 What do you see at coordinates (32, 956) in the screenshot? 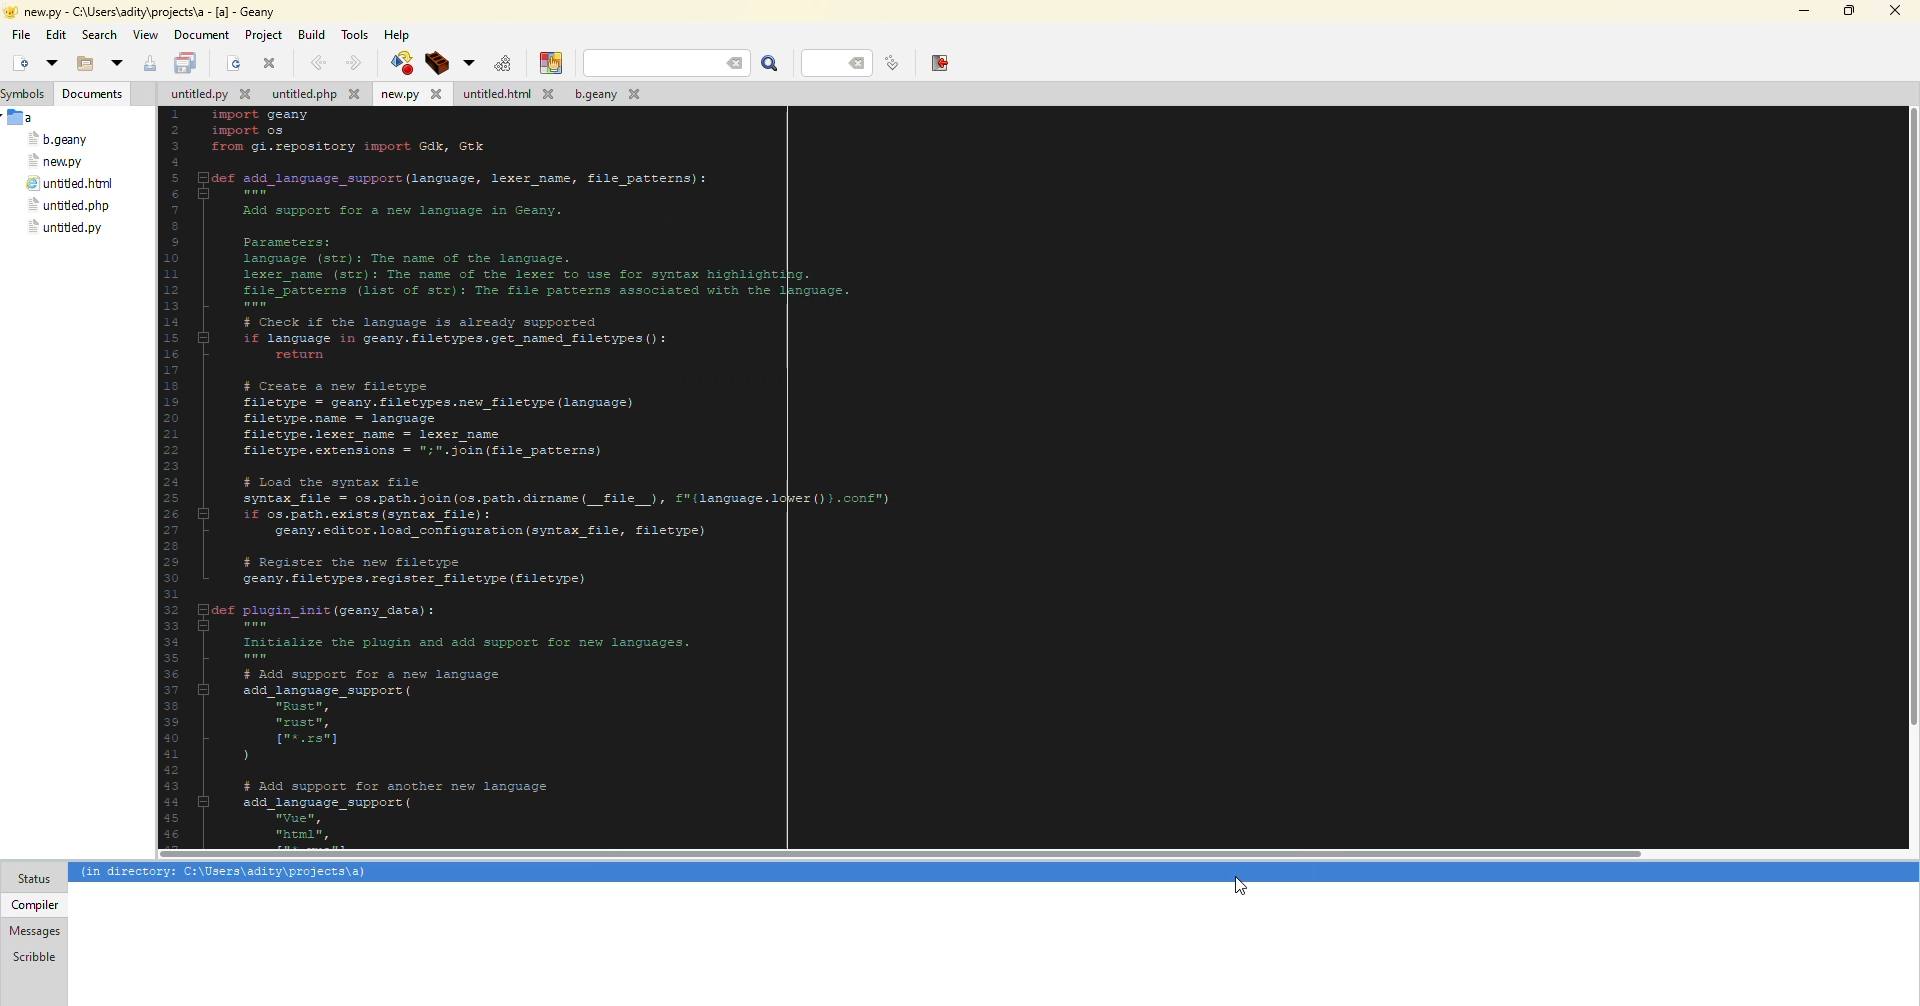
I see `scribble` at bounding box center [32, 956].